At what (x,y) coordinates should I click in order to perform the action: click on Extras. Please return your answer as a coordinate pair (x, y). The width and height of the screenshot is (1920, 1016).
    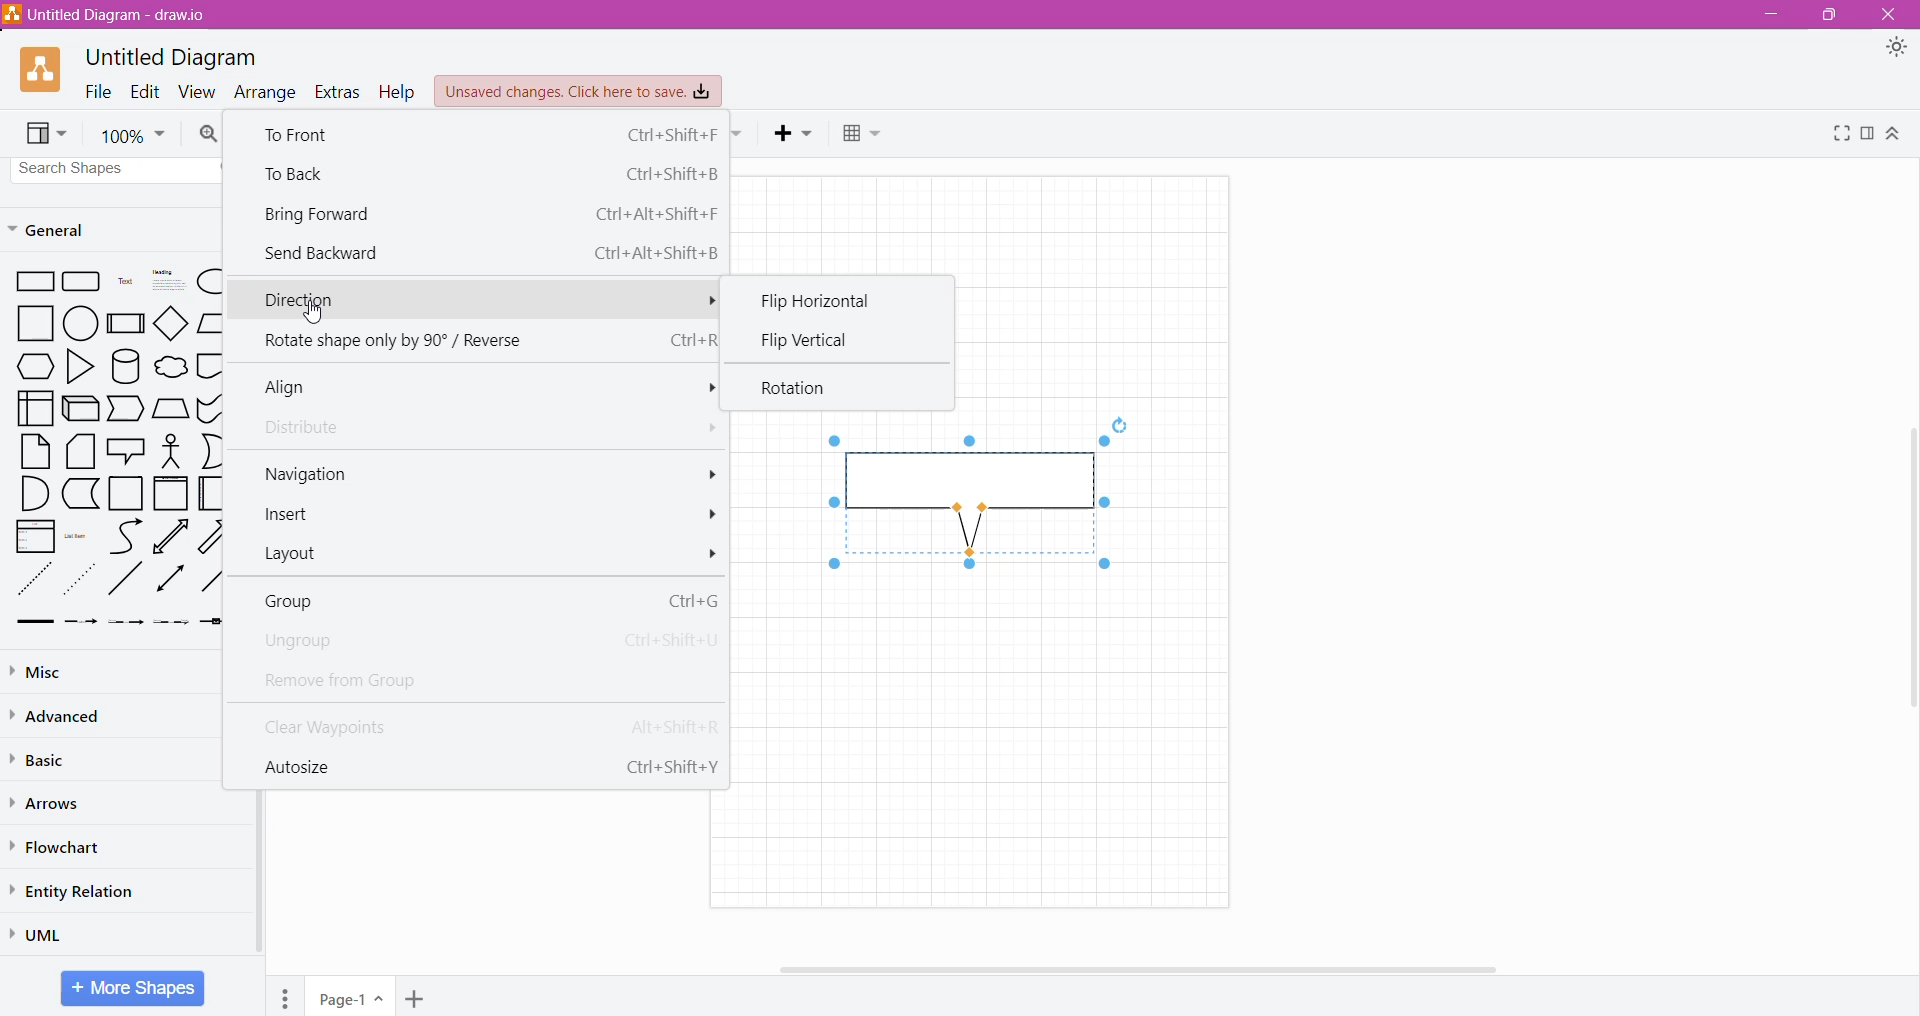
    Looking at the image, I should click on (339, 93).